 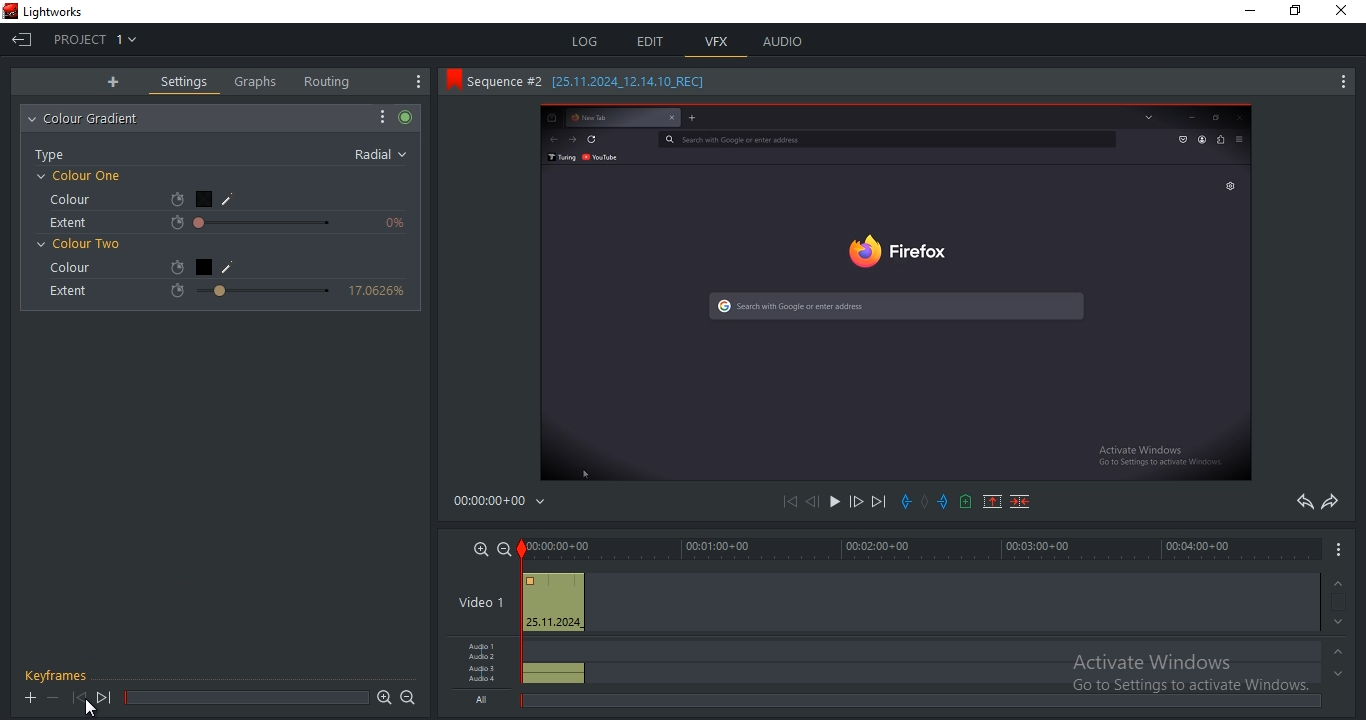 I want to click on Audio 1, so click(x=486, y=644).